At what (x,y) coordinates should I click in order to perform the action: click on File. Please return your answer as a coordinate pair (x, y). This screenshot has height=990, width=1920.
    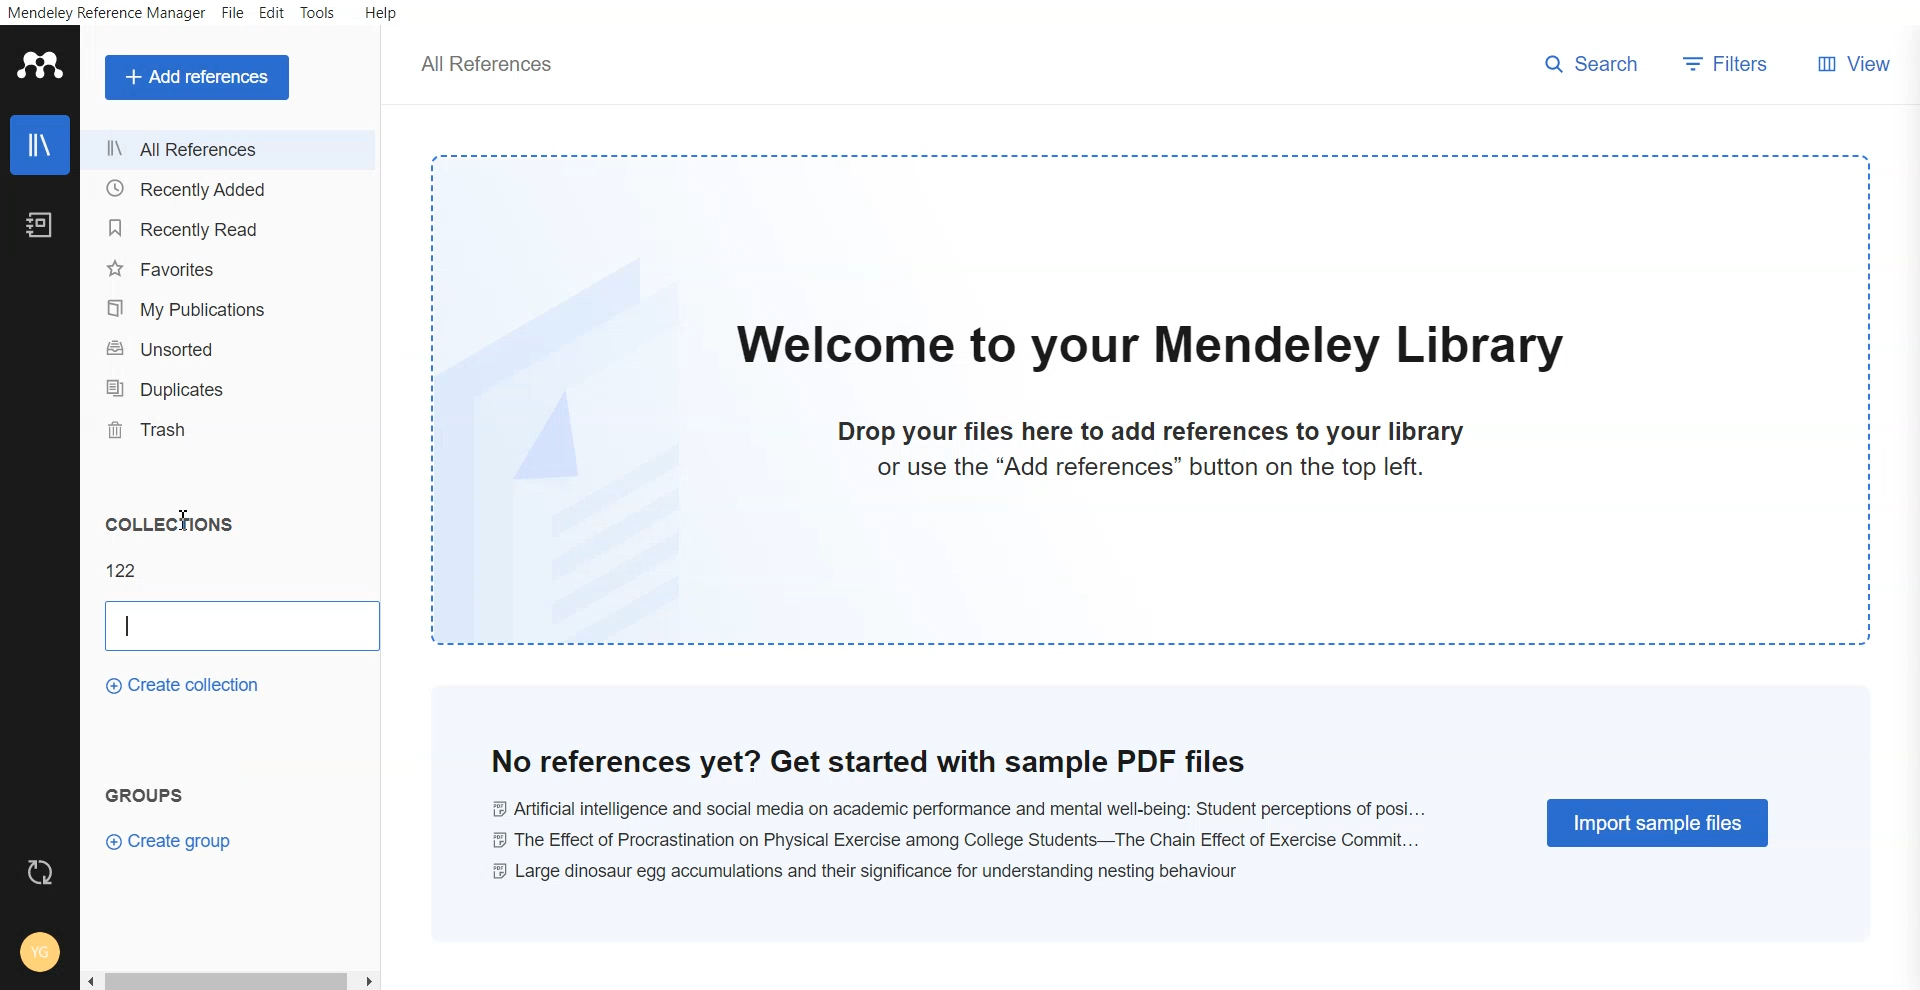
    Looking at the image, I should click on (233, 12).